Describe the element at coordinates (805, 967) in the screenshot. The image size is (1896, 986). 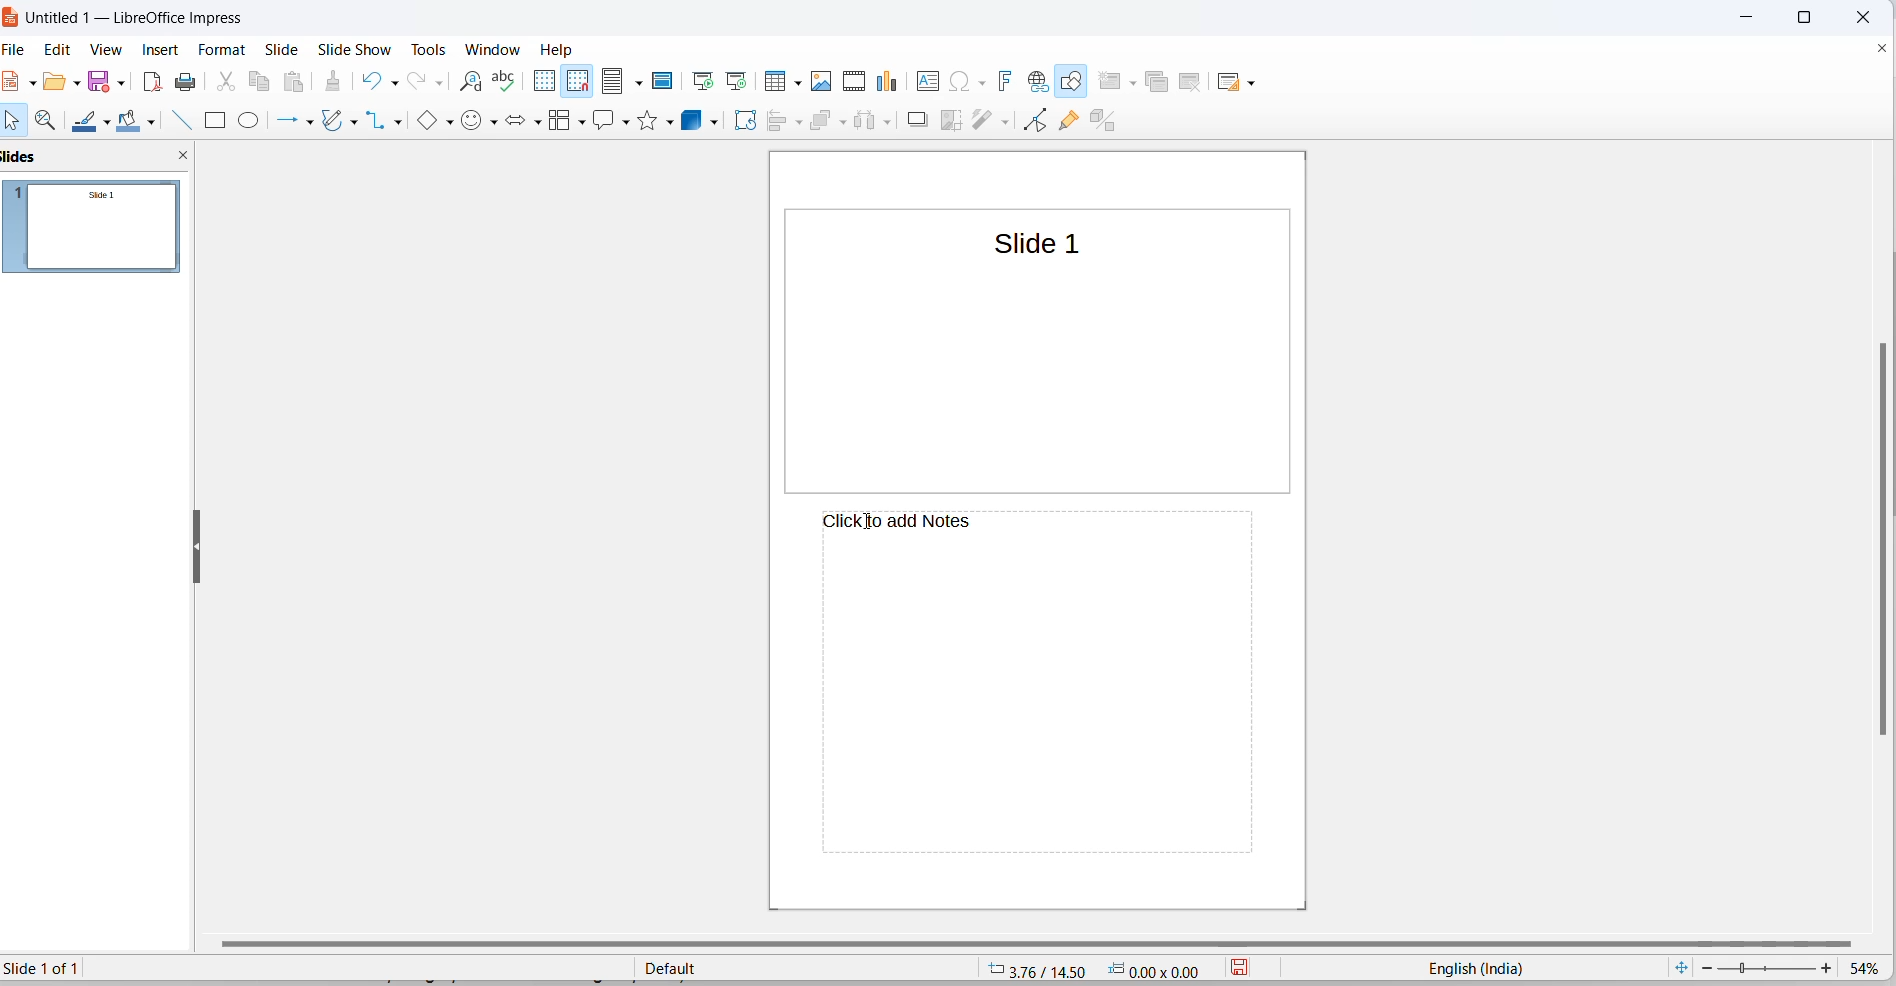
I see `slide master type` at that location.